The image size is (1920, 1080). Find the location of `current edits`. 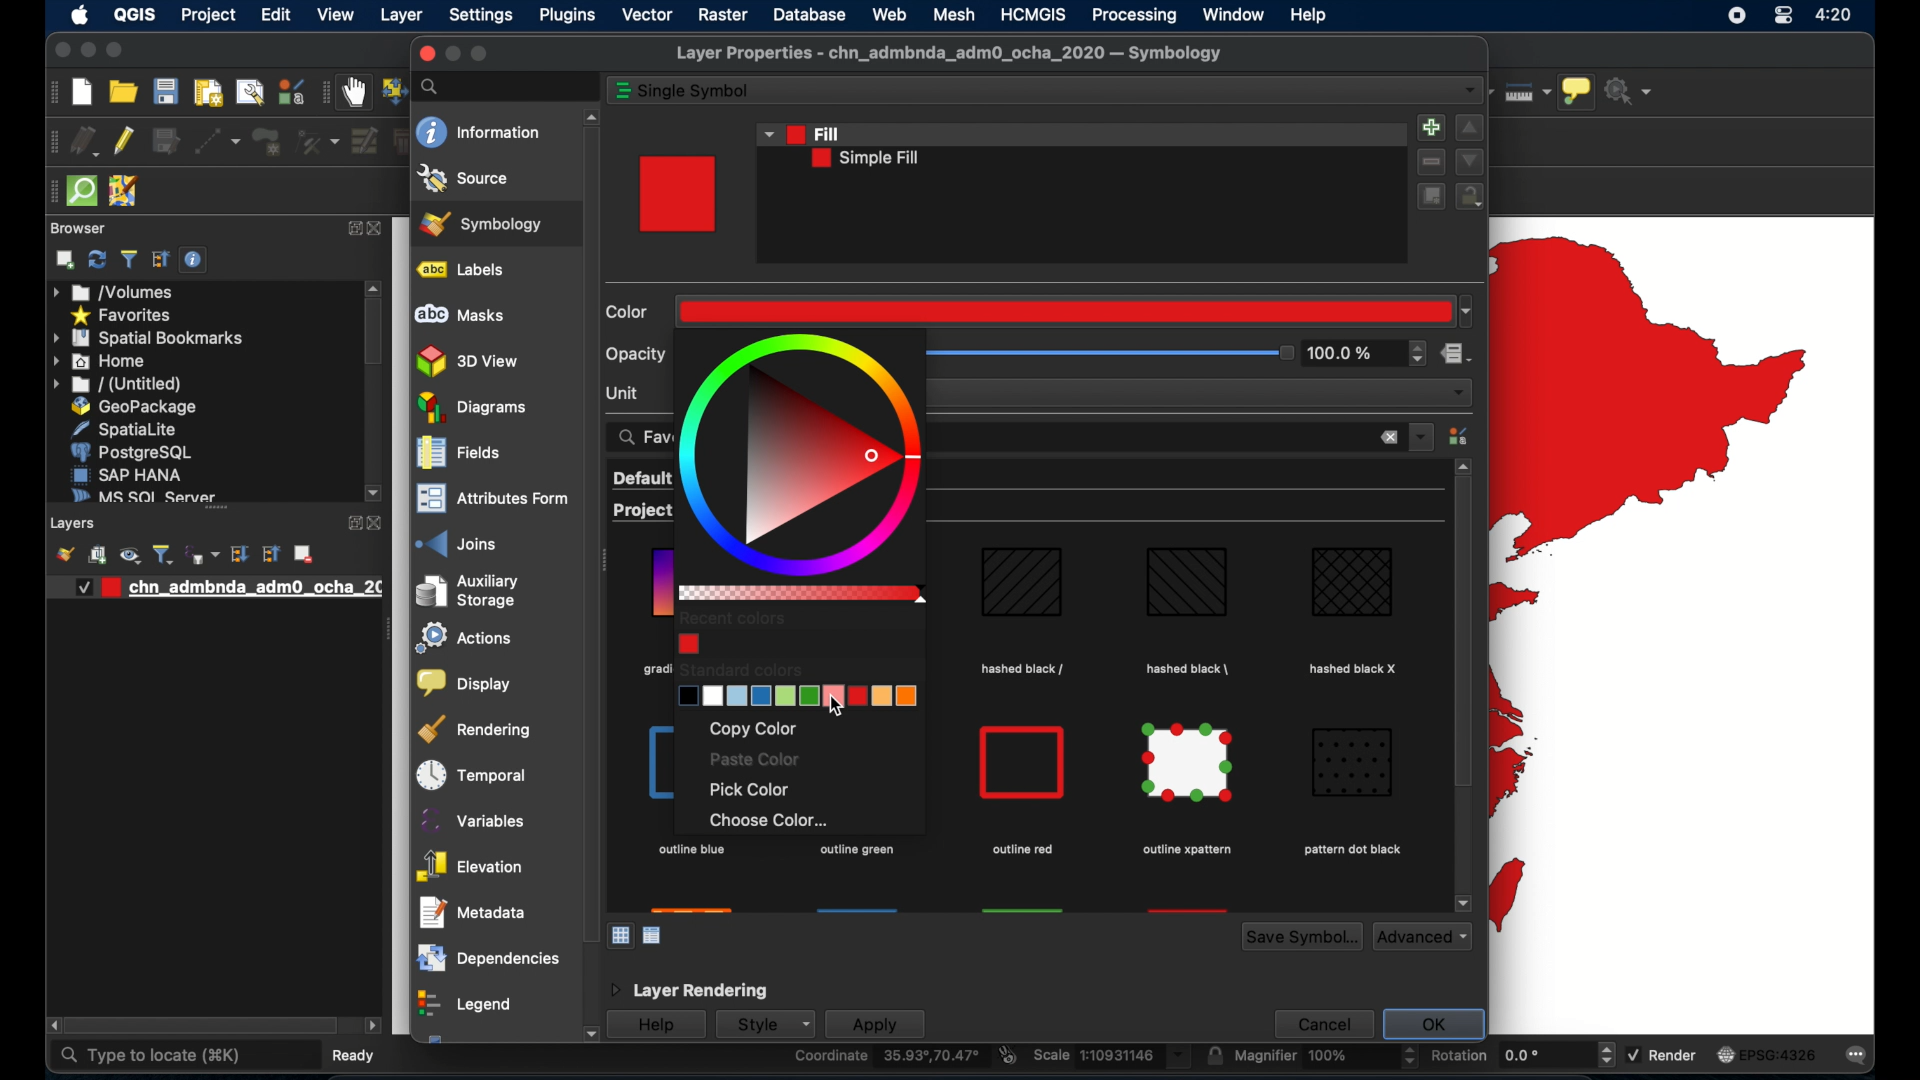

current edits is located at coordinates (85, 142).